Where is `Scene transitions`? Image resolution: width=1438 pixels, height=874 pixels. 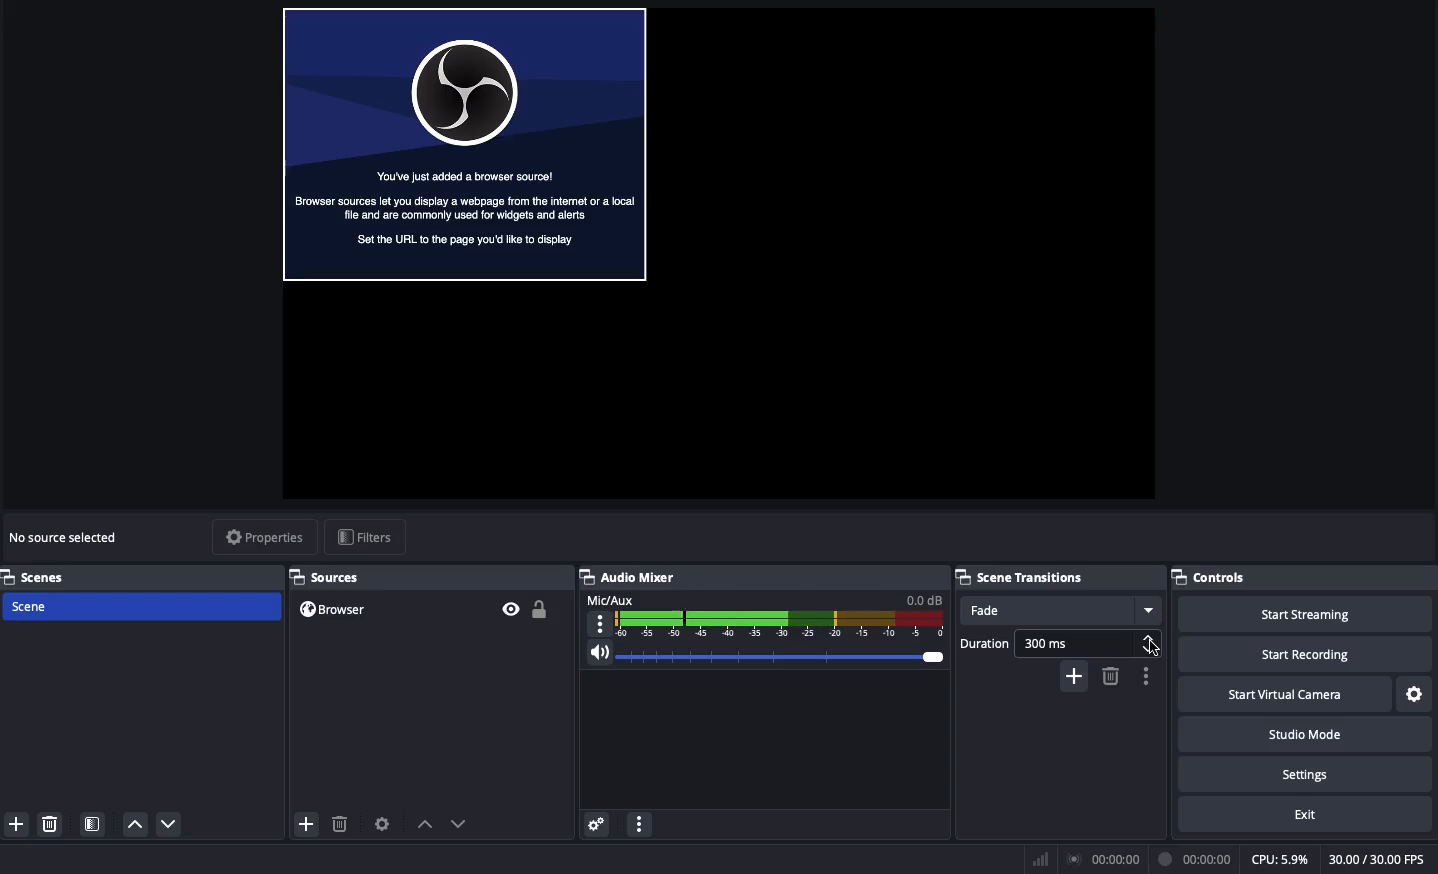 Scene transitions is located at coordinates (1023, 579).